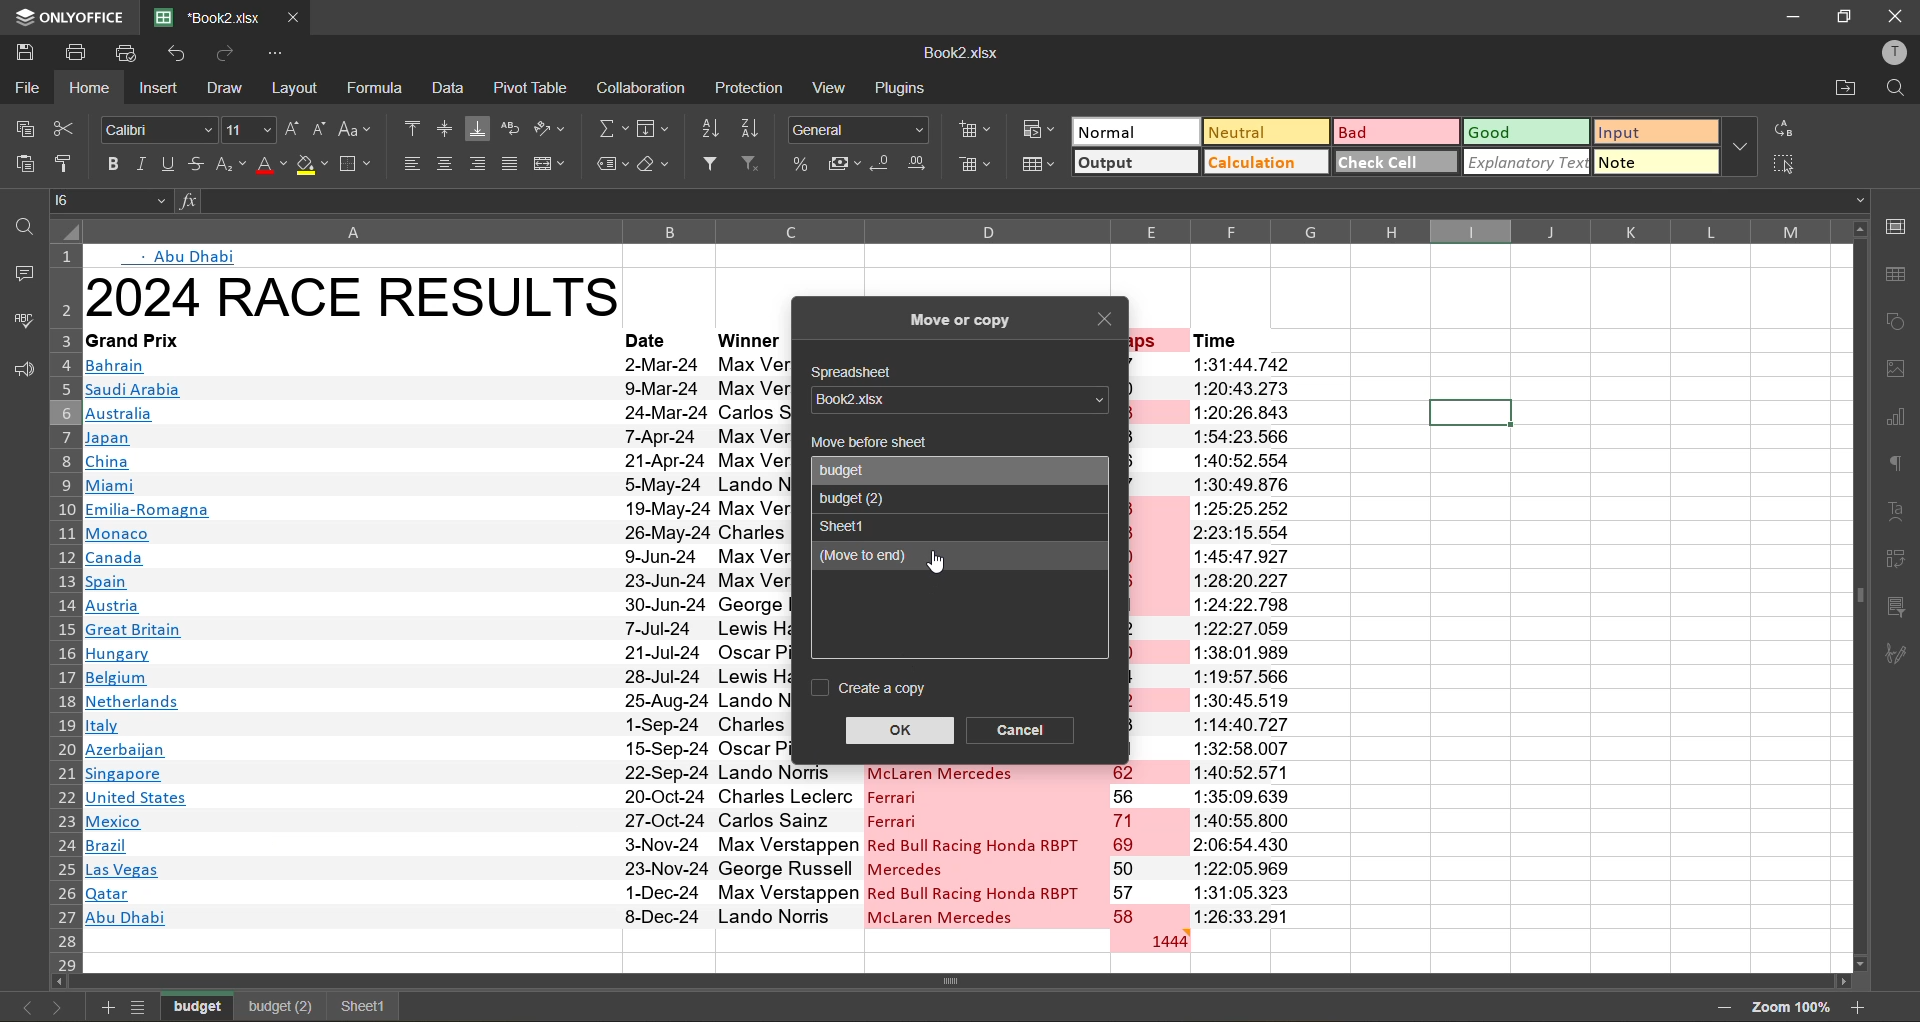 The image size is (1920, 1022). What do you see at coordinates (158, 90) in the screenshot?
I see `insert` at bounding box center [158, 90].